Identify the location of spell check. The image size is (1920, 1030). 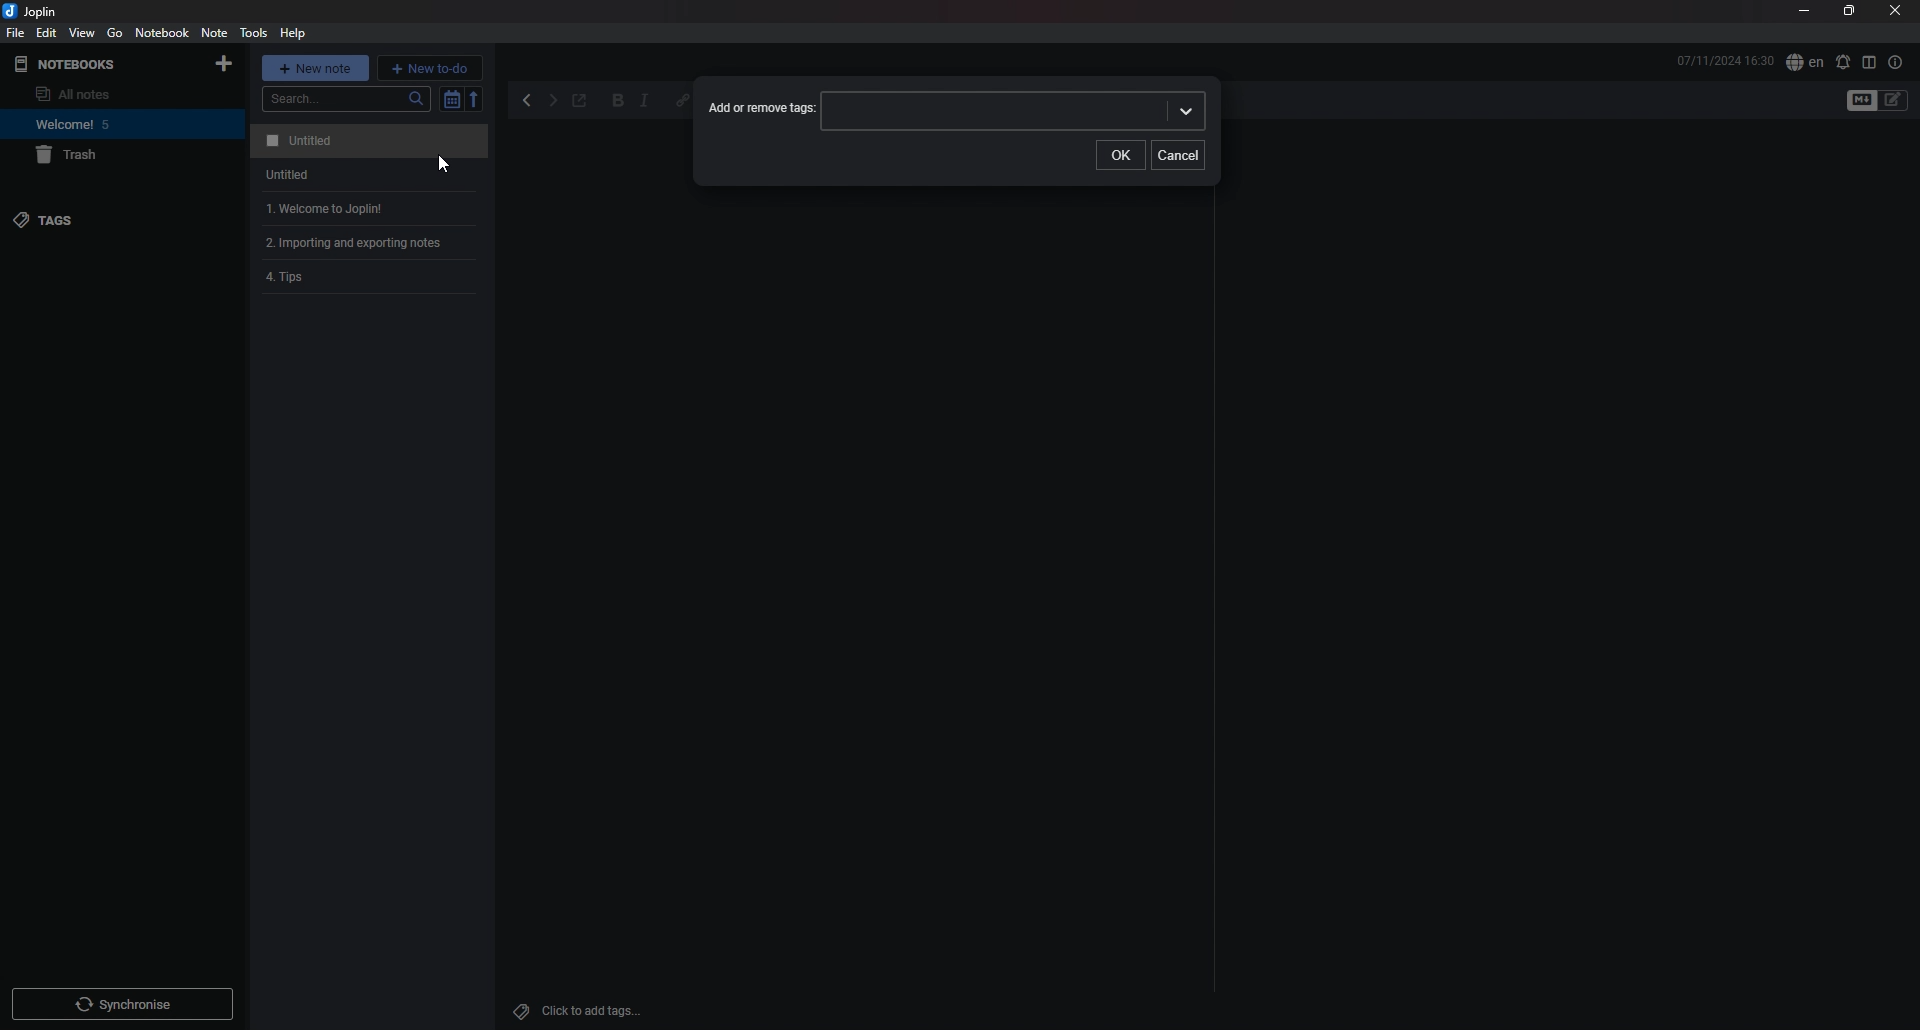
(1842, 62).